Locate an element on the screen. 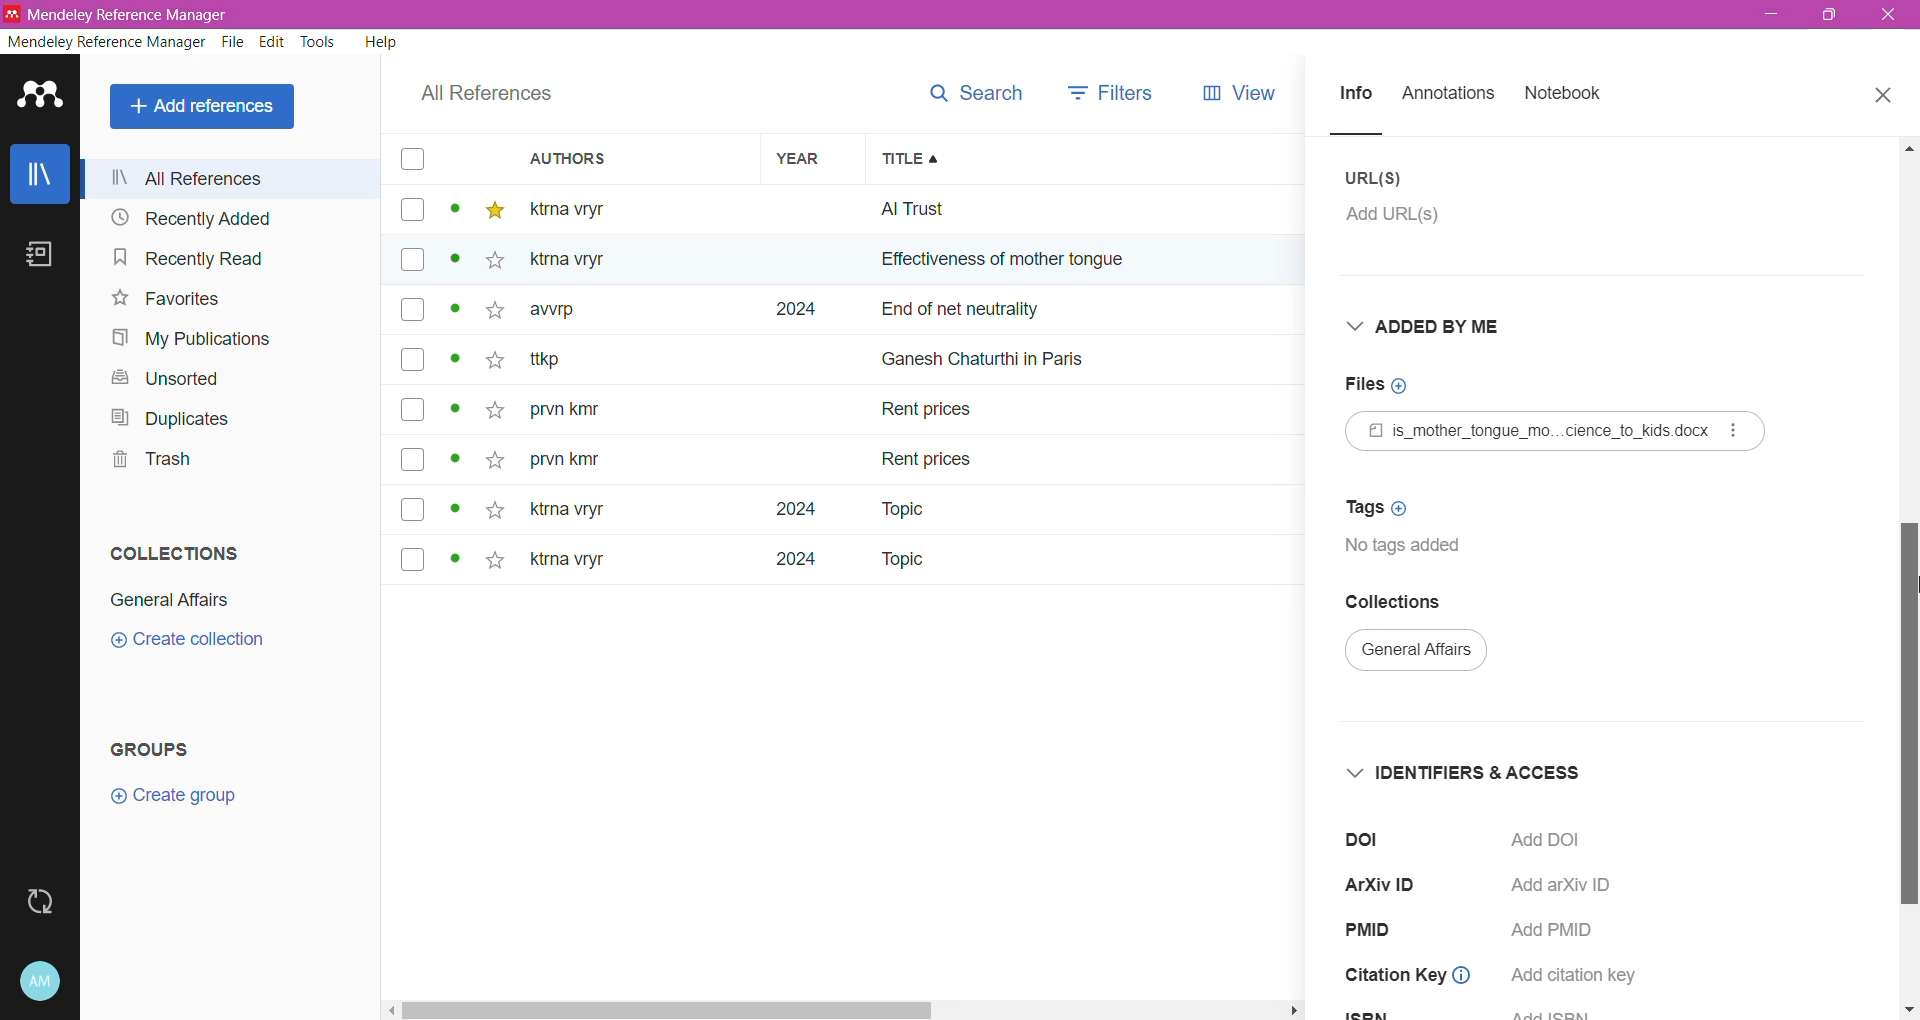 This screenshot has width=1920, height=1020. Groups is located at coordinates (154, 750).